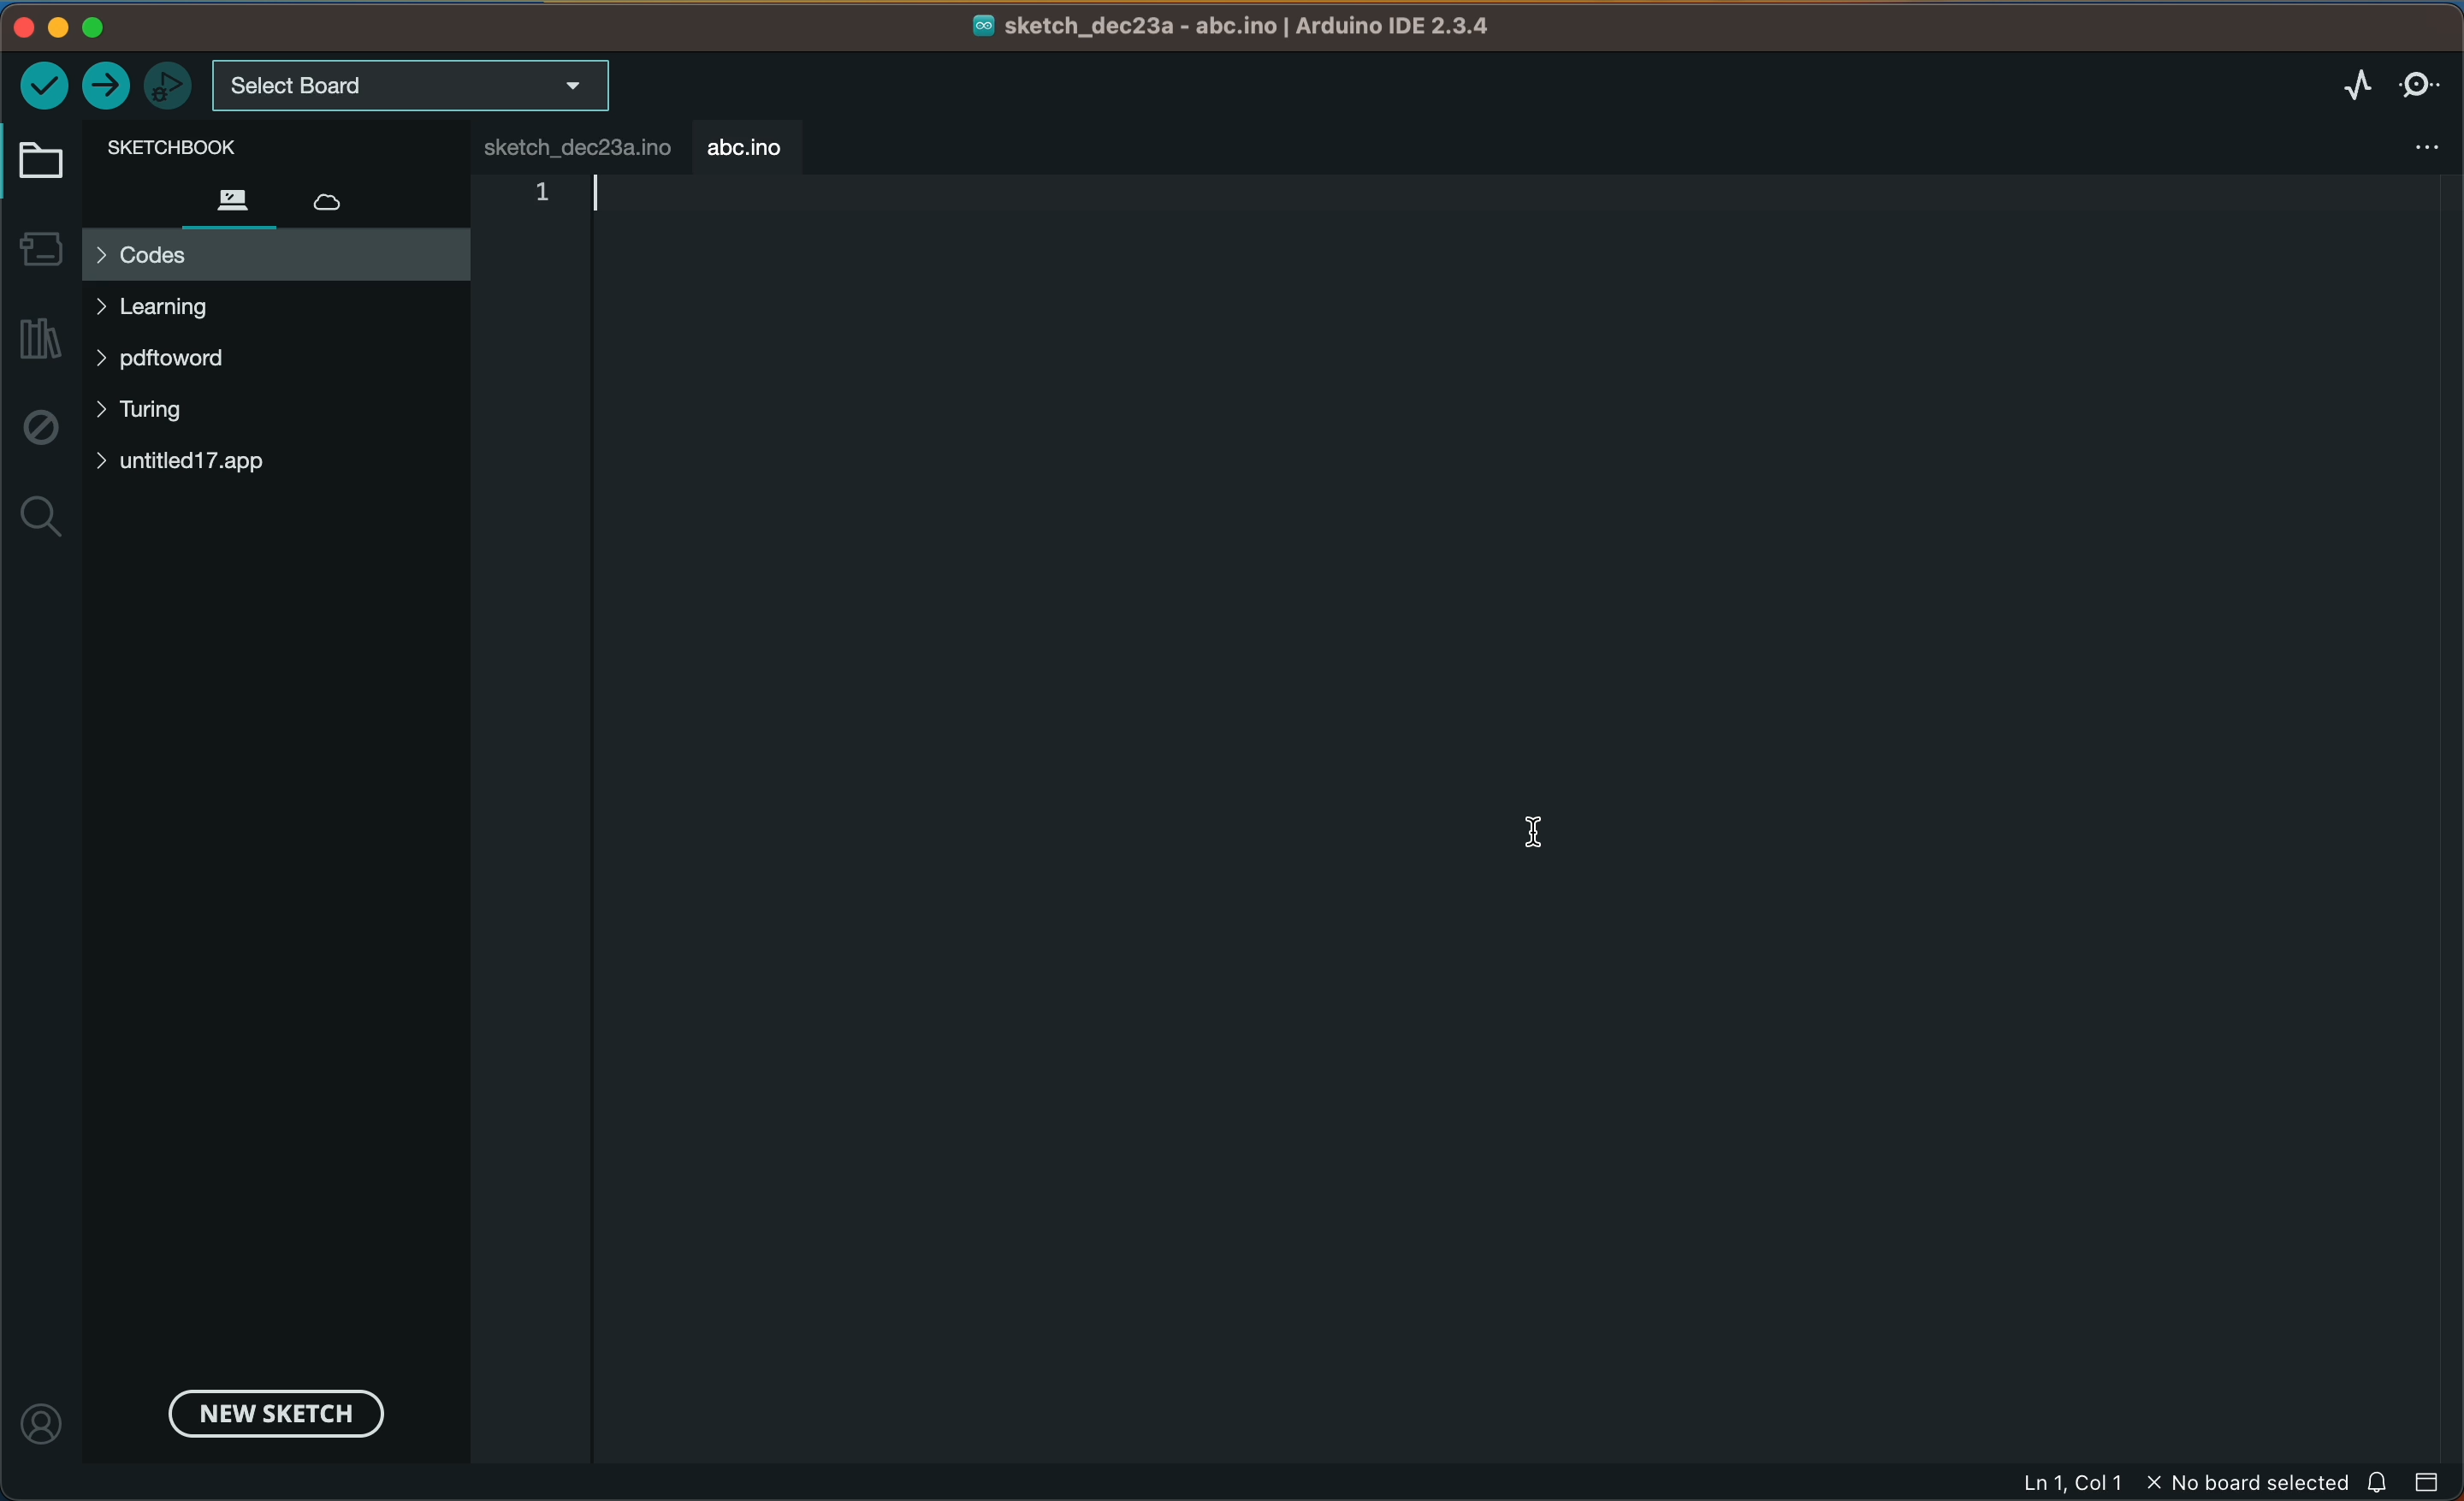 The width and height of the screenshot is (2464, 1501). What do you see at coordinates (2175, 1483) in the screenshot?
I see `file information` at bounding box center [2175, 1483].